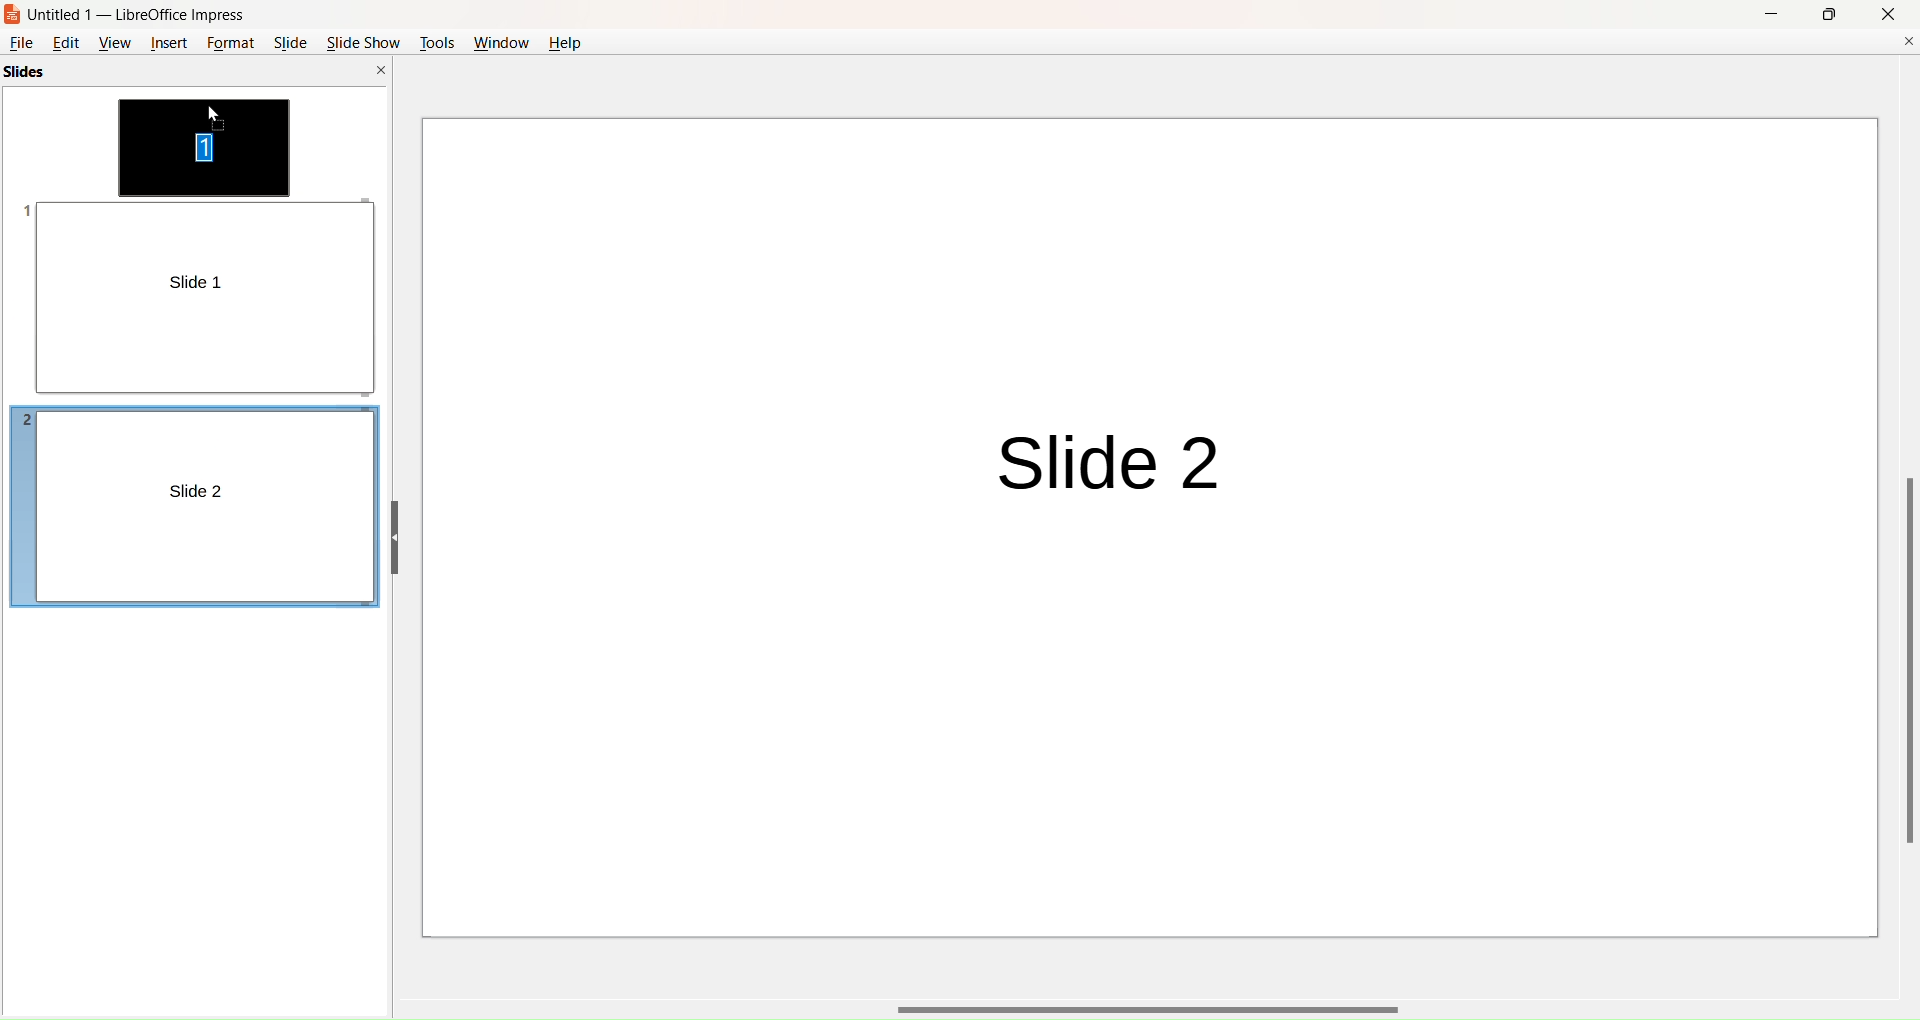 This screenshot has height=1020, width=1920. I want to click on tools, so click(434, 41).